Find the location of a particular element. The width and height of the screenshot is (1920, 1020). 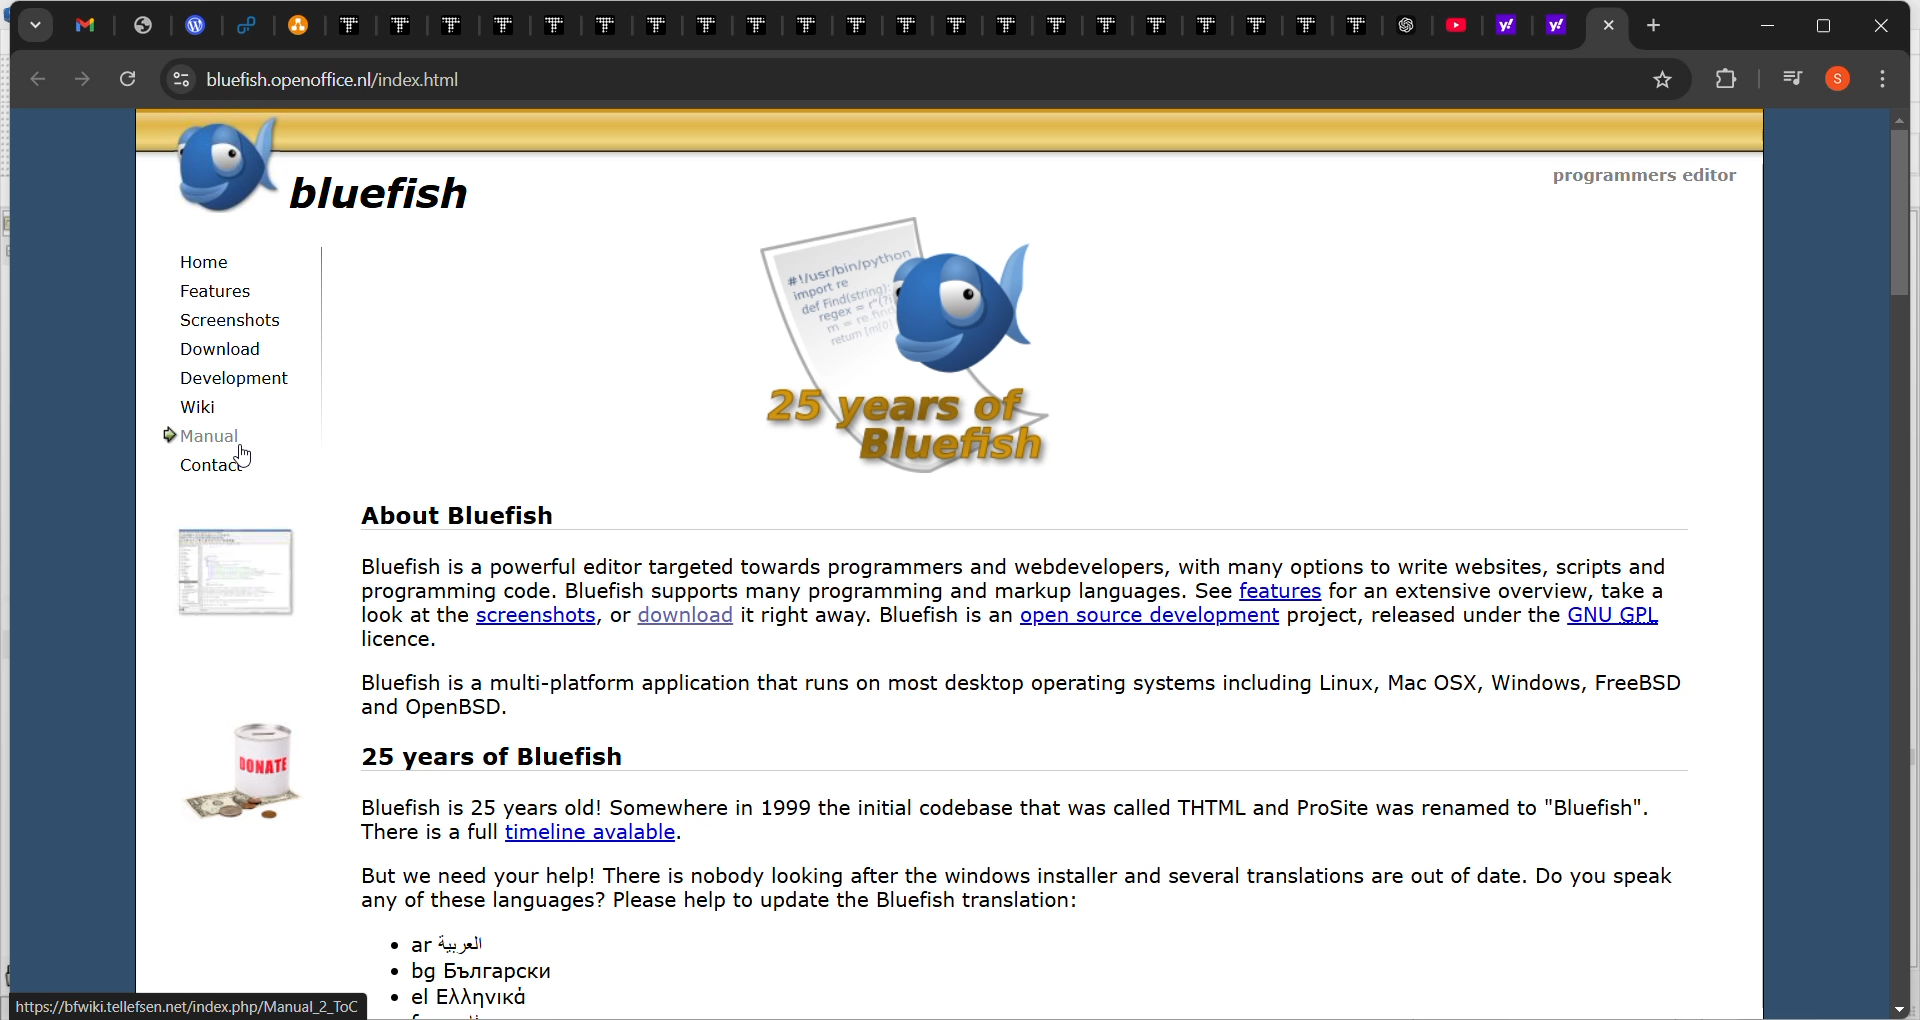

extensions is located at coordinates (1733, 82).